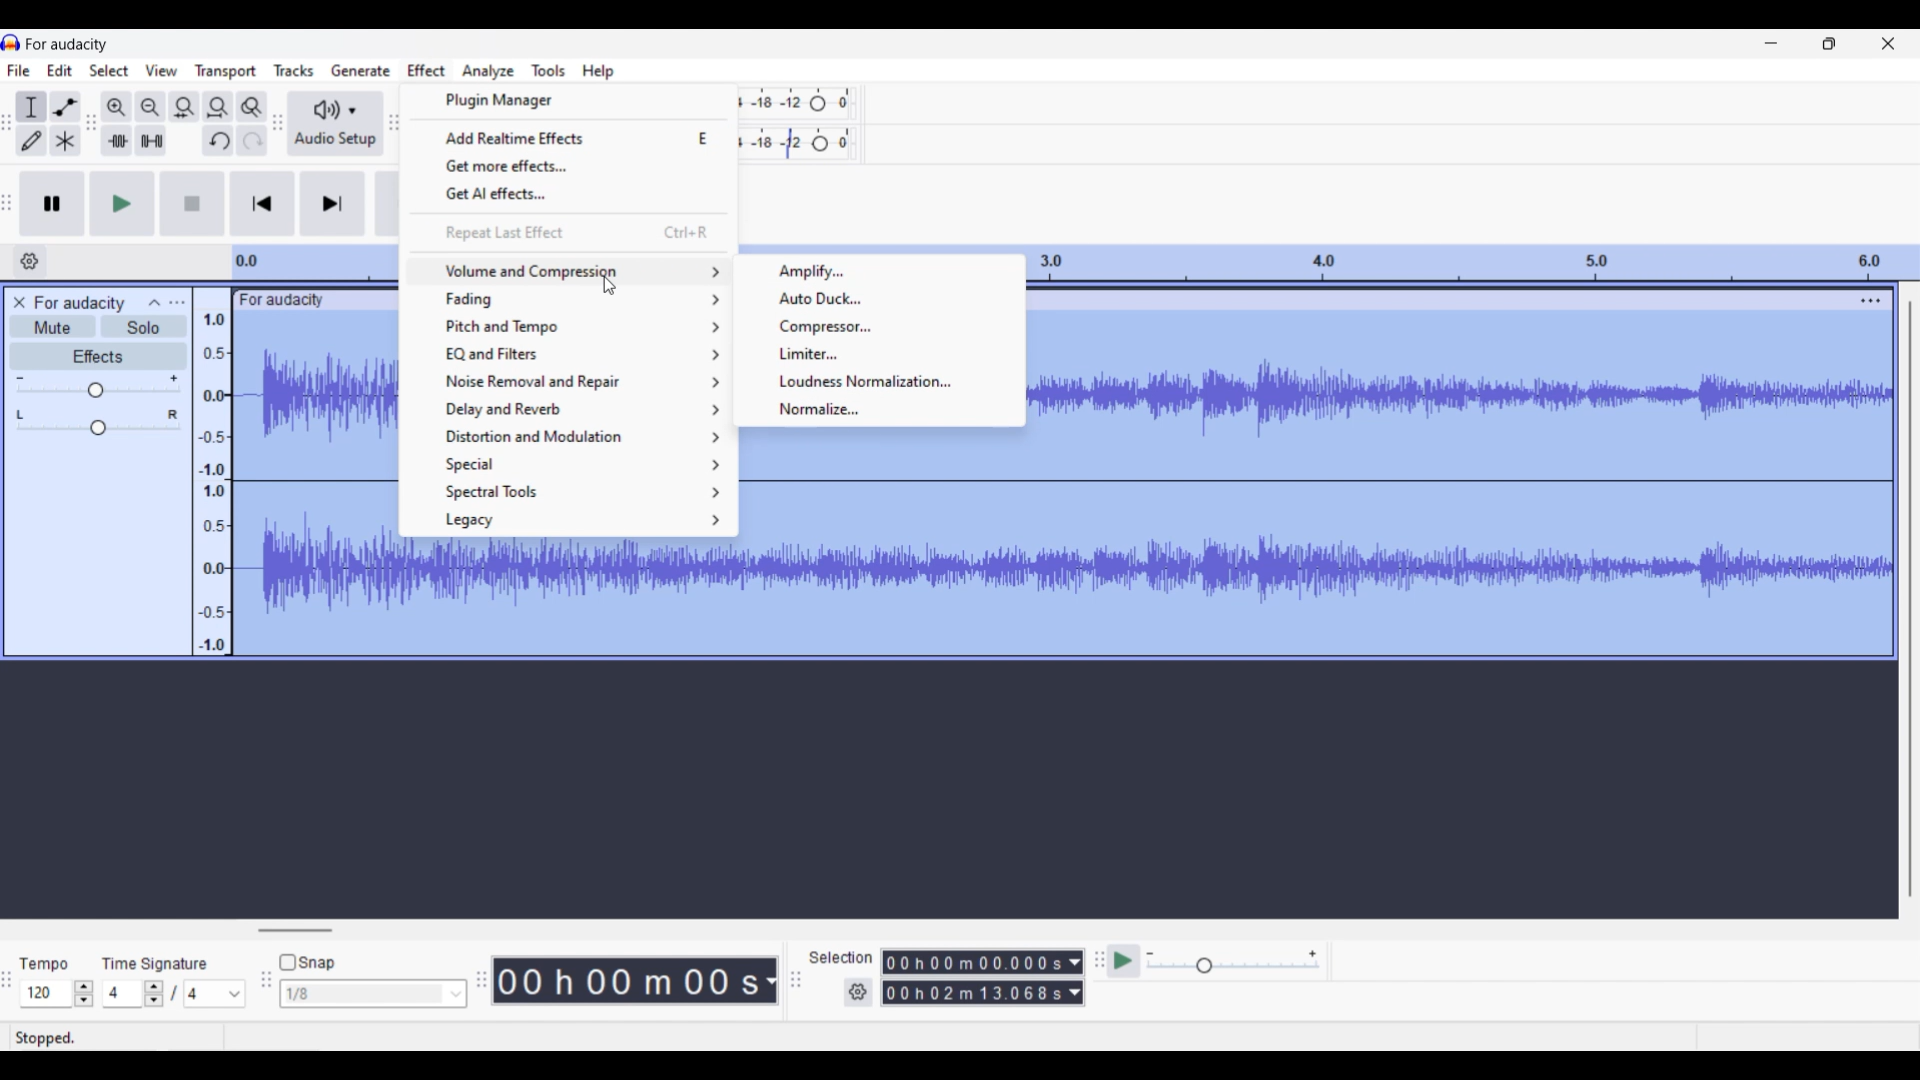 This screenshot has width=1920, height=1080. What do you see at coordinates (571, 166) in the screenshot?
I see `Get more effects` at bounding box center [571, 166].